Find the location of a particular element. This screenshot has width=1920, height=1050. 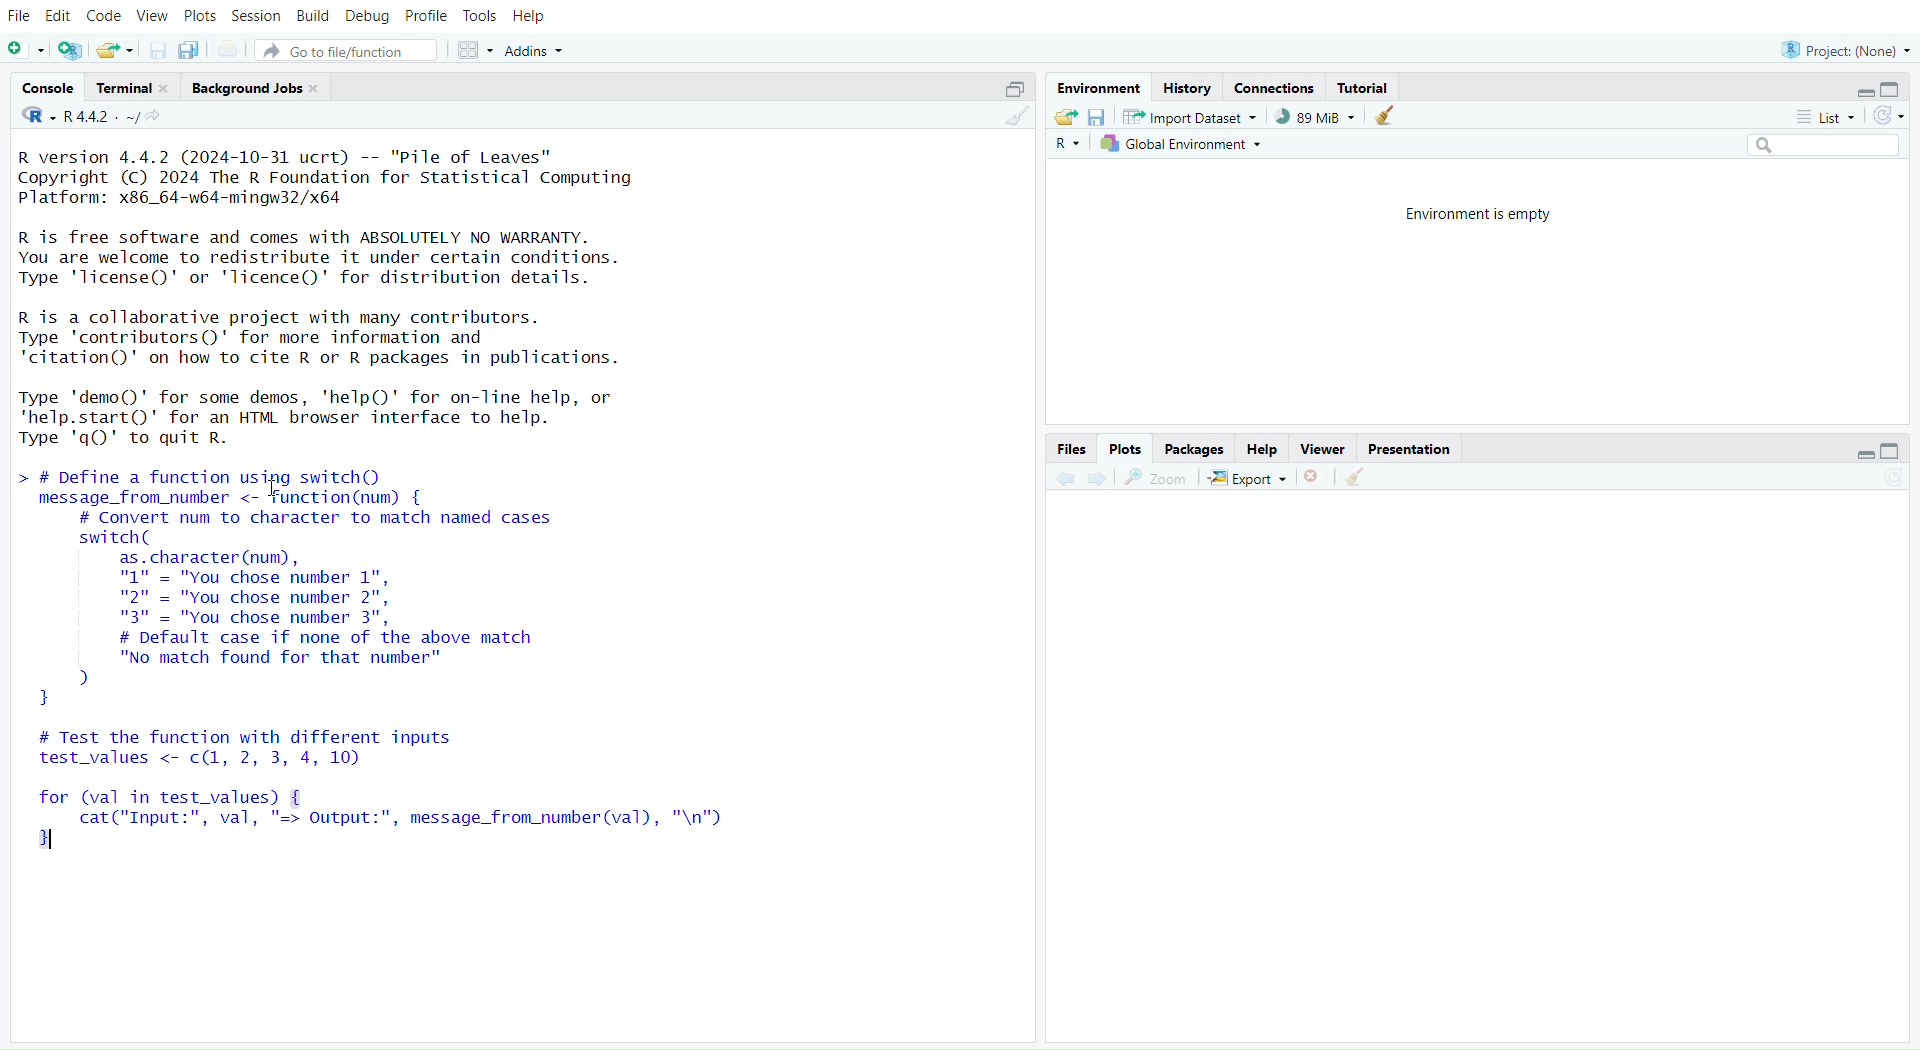

Debug is located at coordinates (367, 15).